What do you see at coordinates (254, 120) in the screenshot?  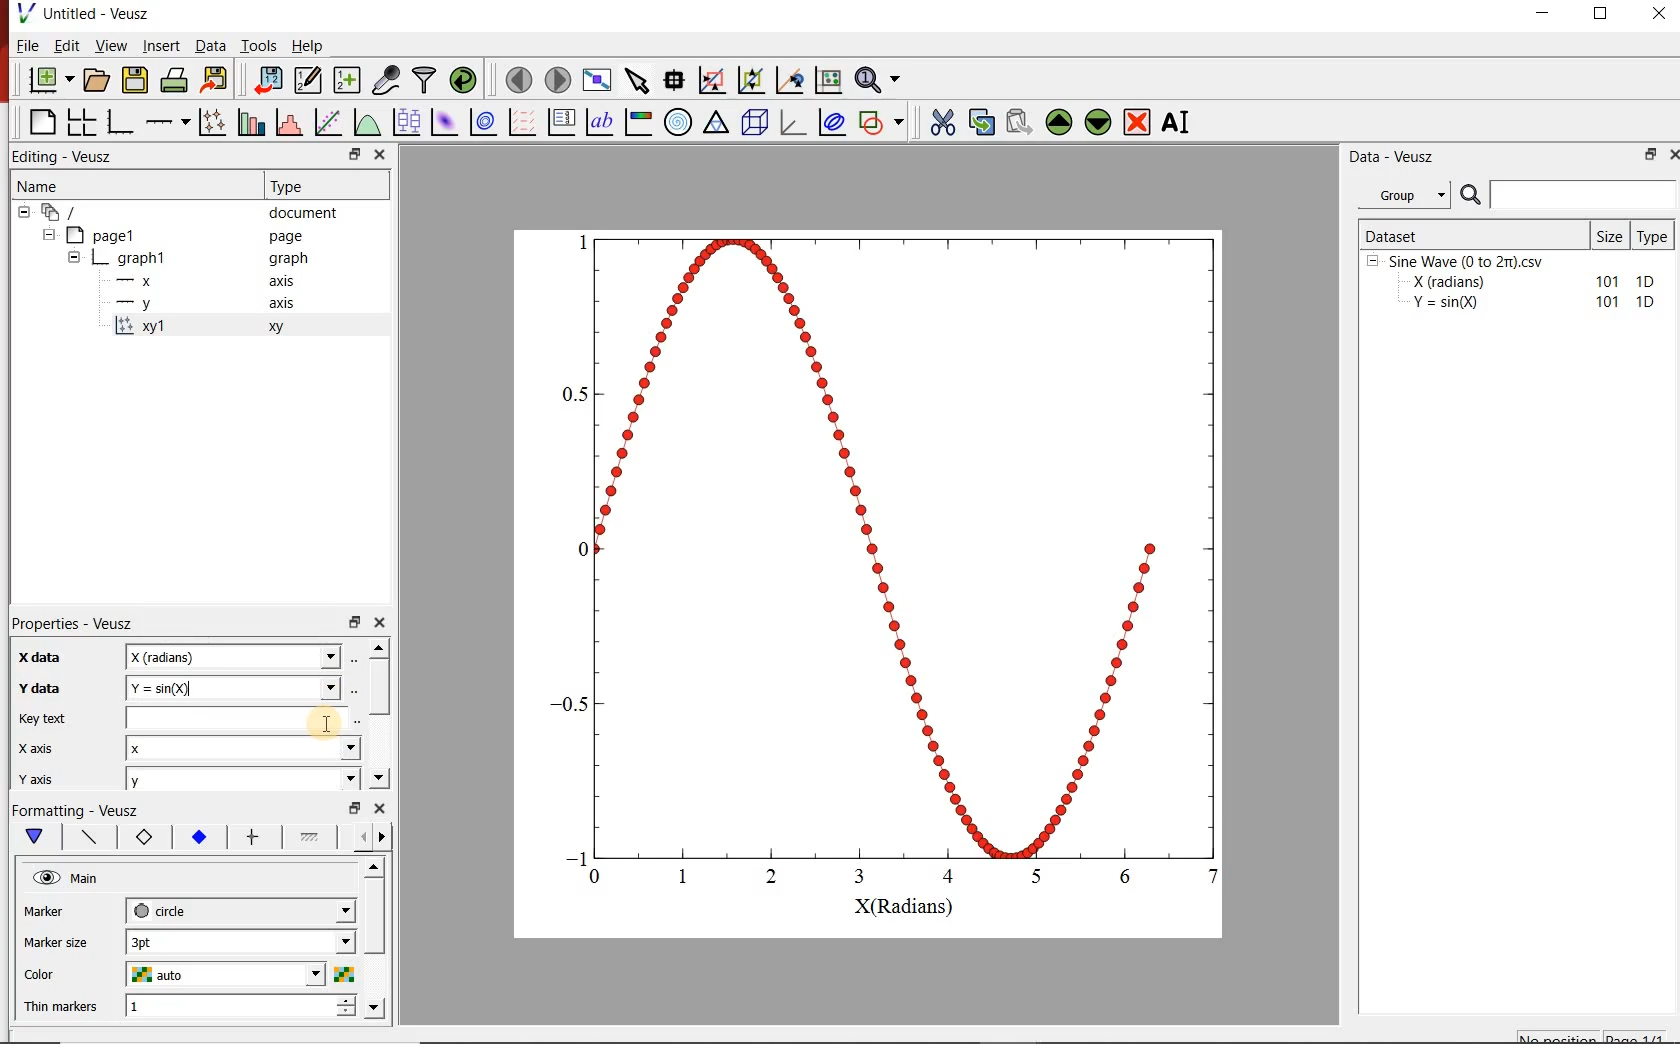 I see `plot bar charts` at bounding box center [254, 120].